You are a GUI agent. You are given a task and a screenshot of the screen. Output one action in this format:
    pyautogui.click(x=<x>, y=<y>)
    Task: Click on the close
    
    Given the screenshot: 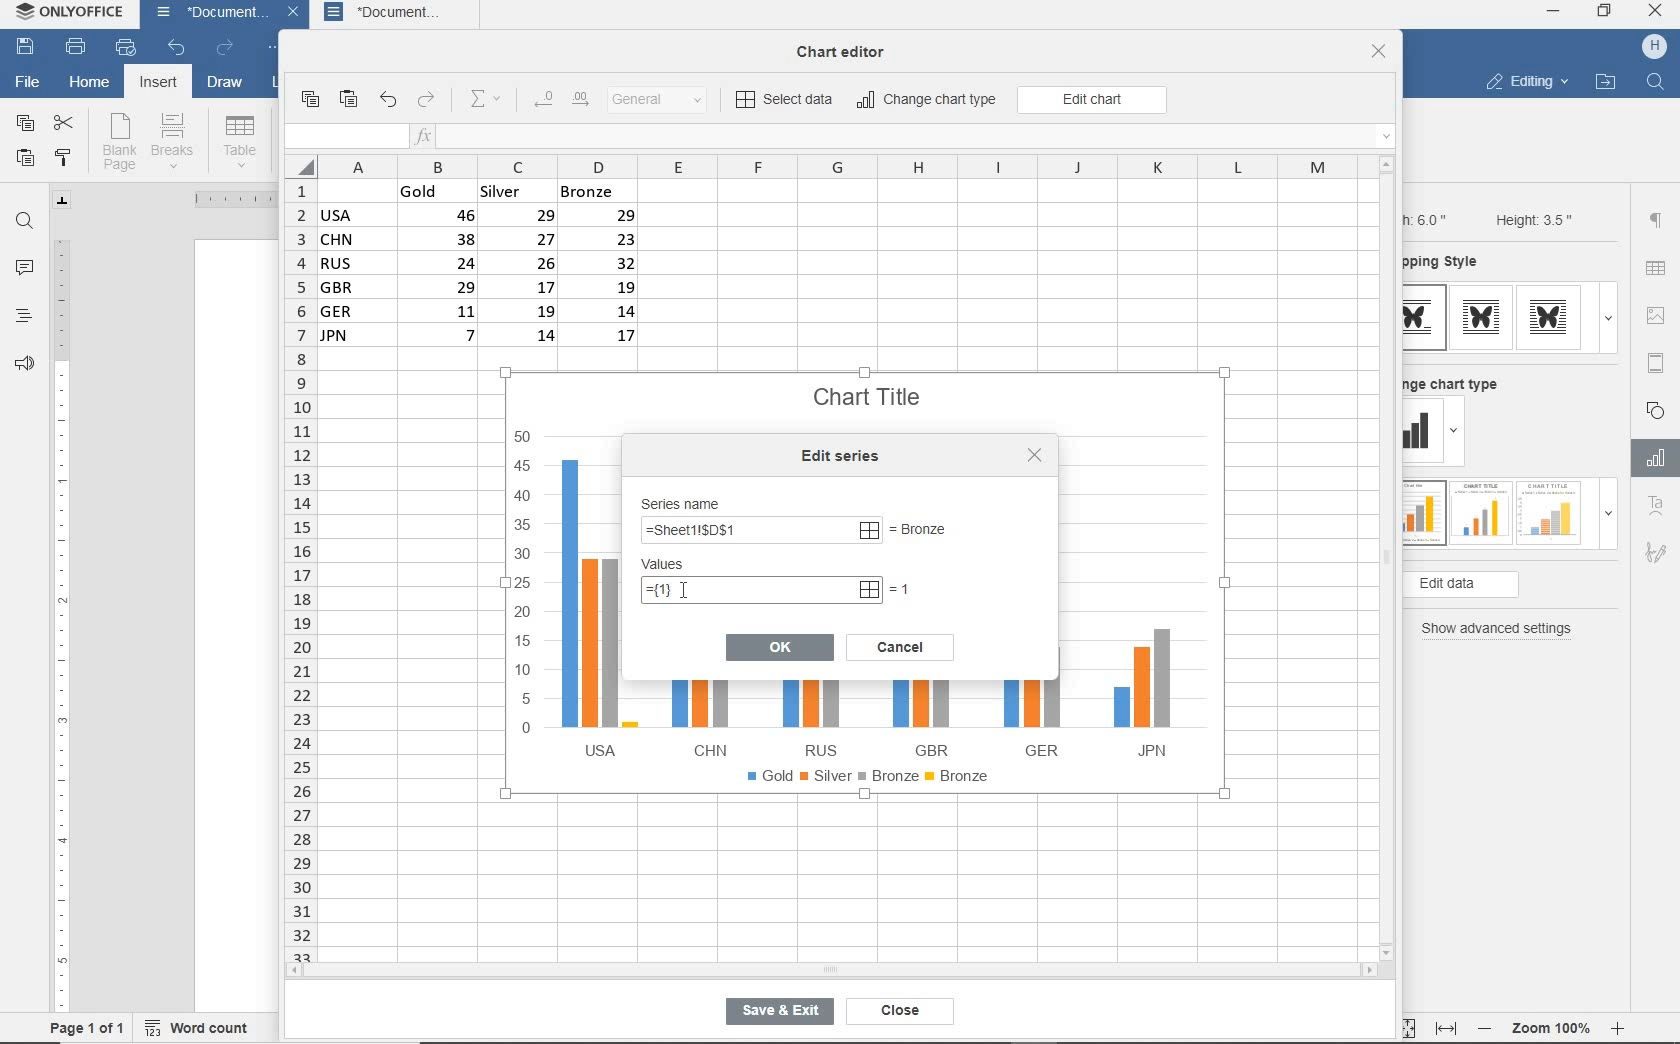 What is the action you would take?
    pyautogui.click(x=296, y=15)
    